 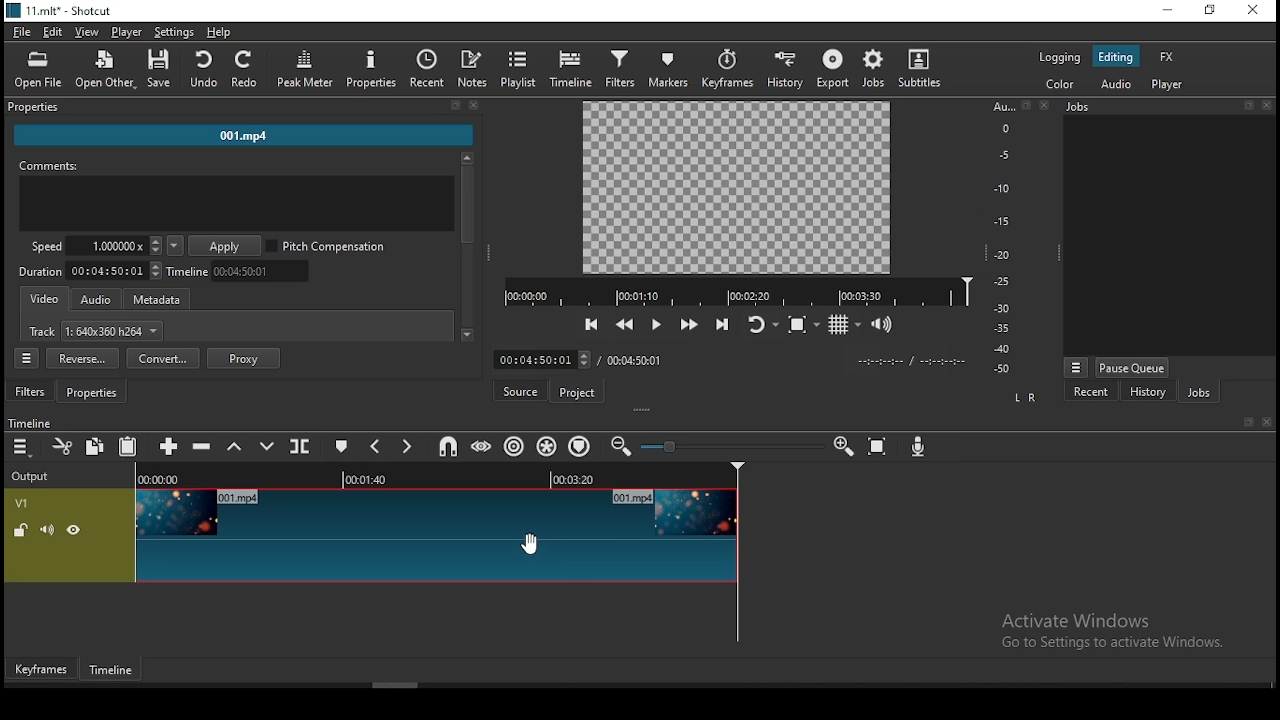 I want to click on time input, so click(x=541, y=358).